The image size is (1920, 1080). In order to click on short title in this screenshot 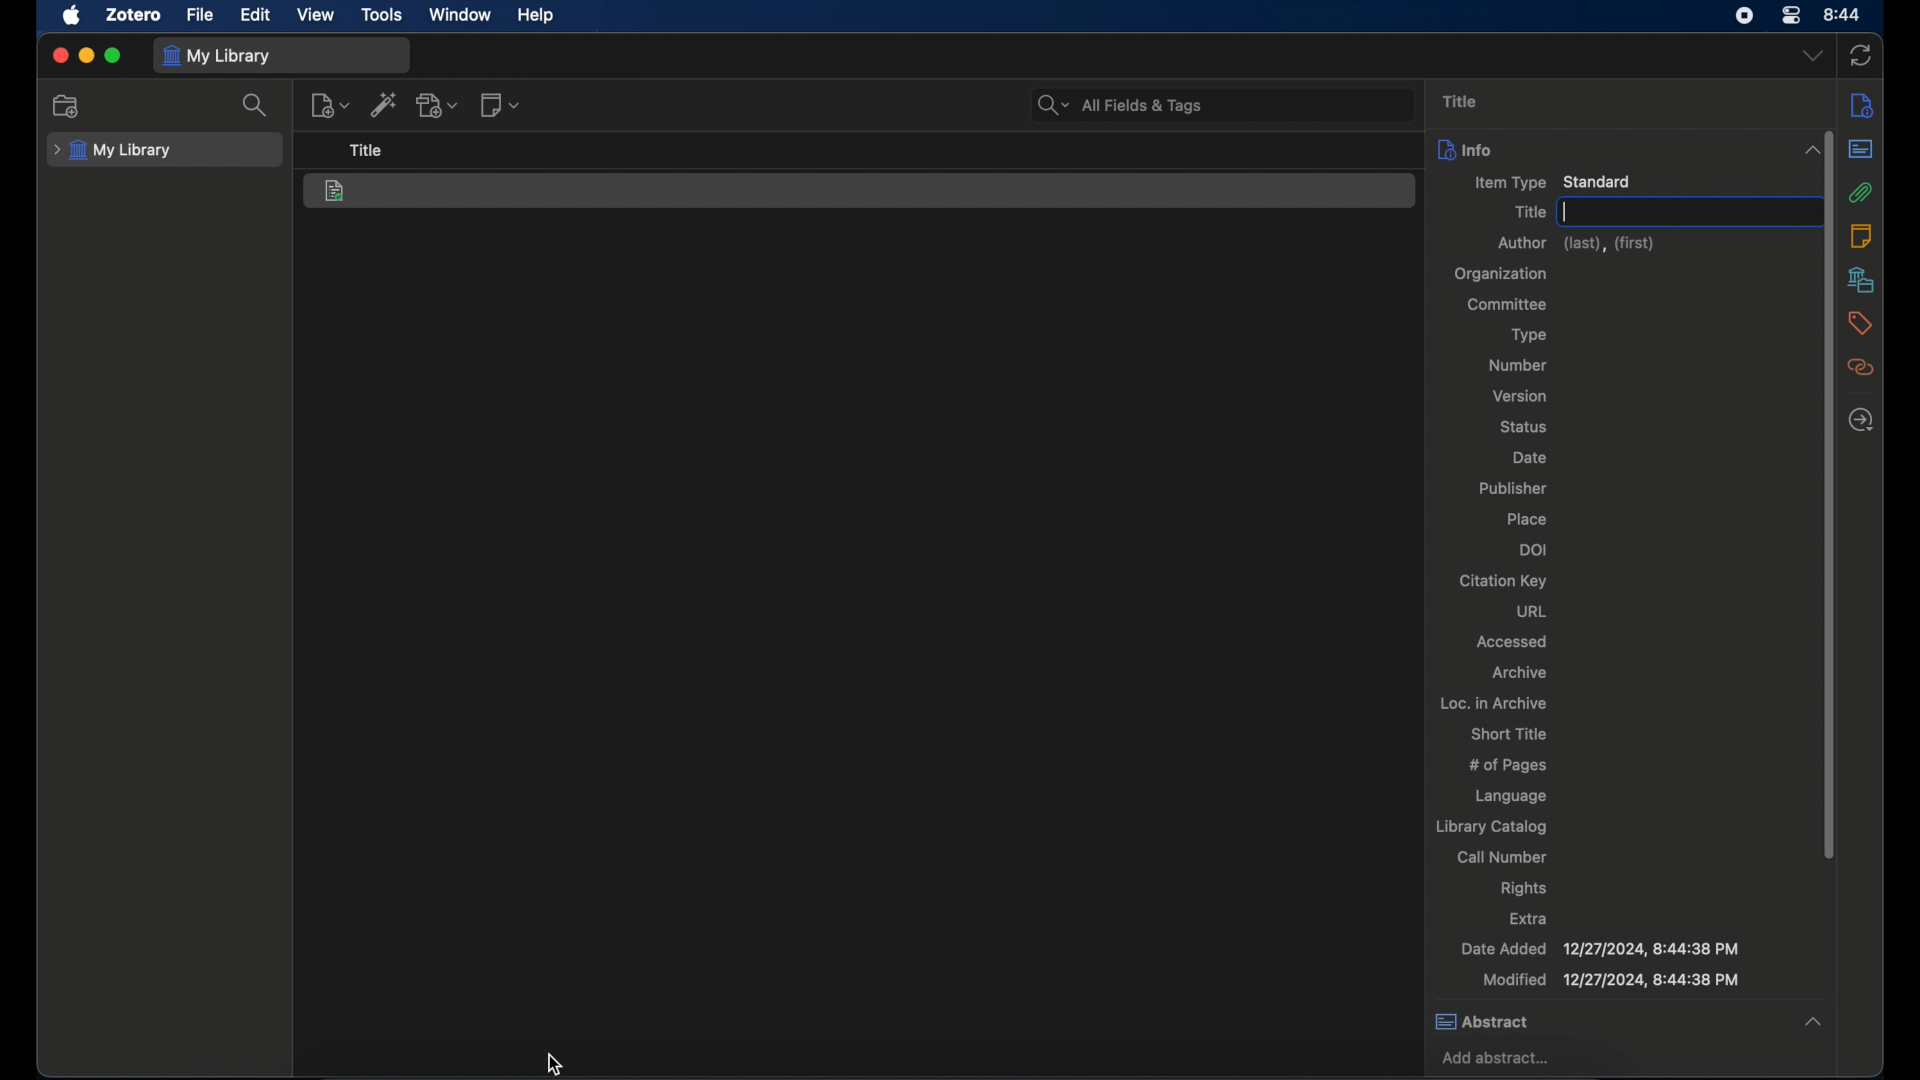, I will do `click(1507, 733)`.